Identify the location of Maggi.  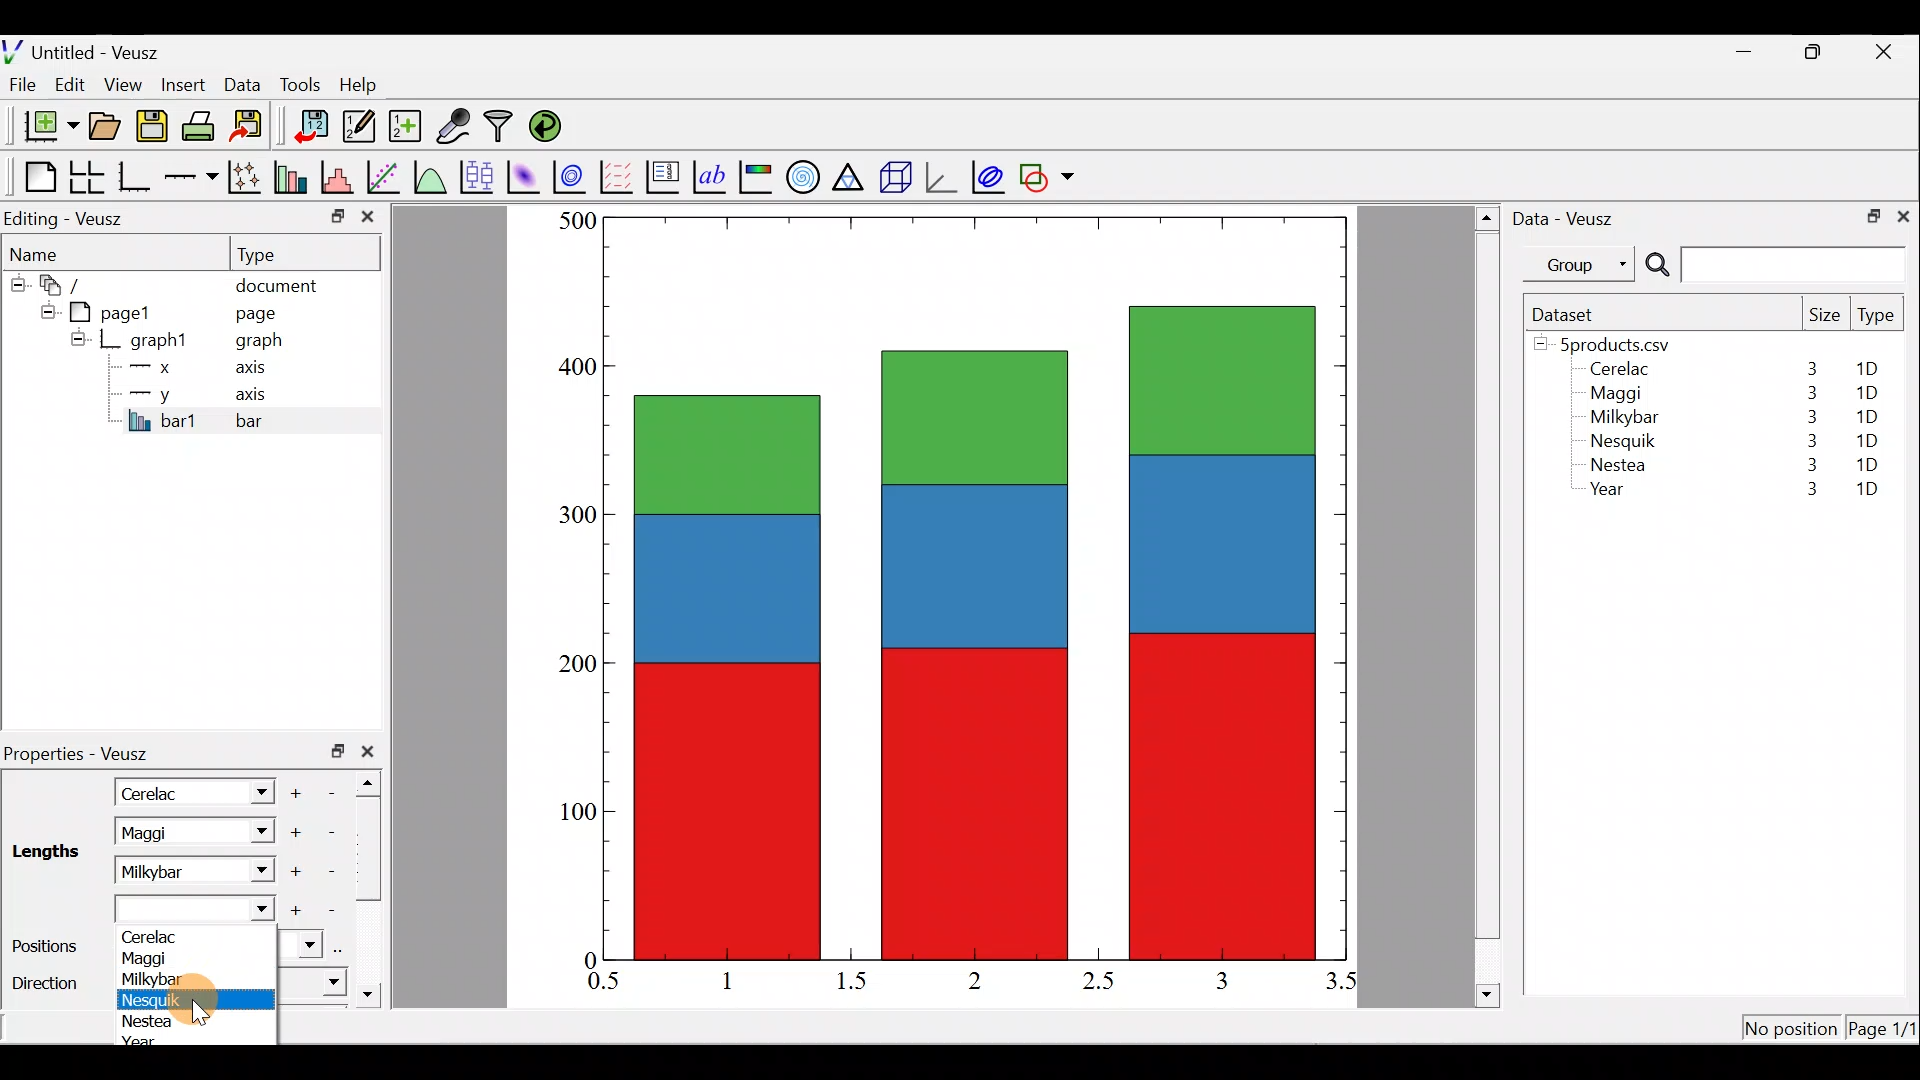
(151, 957).